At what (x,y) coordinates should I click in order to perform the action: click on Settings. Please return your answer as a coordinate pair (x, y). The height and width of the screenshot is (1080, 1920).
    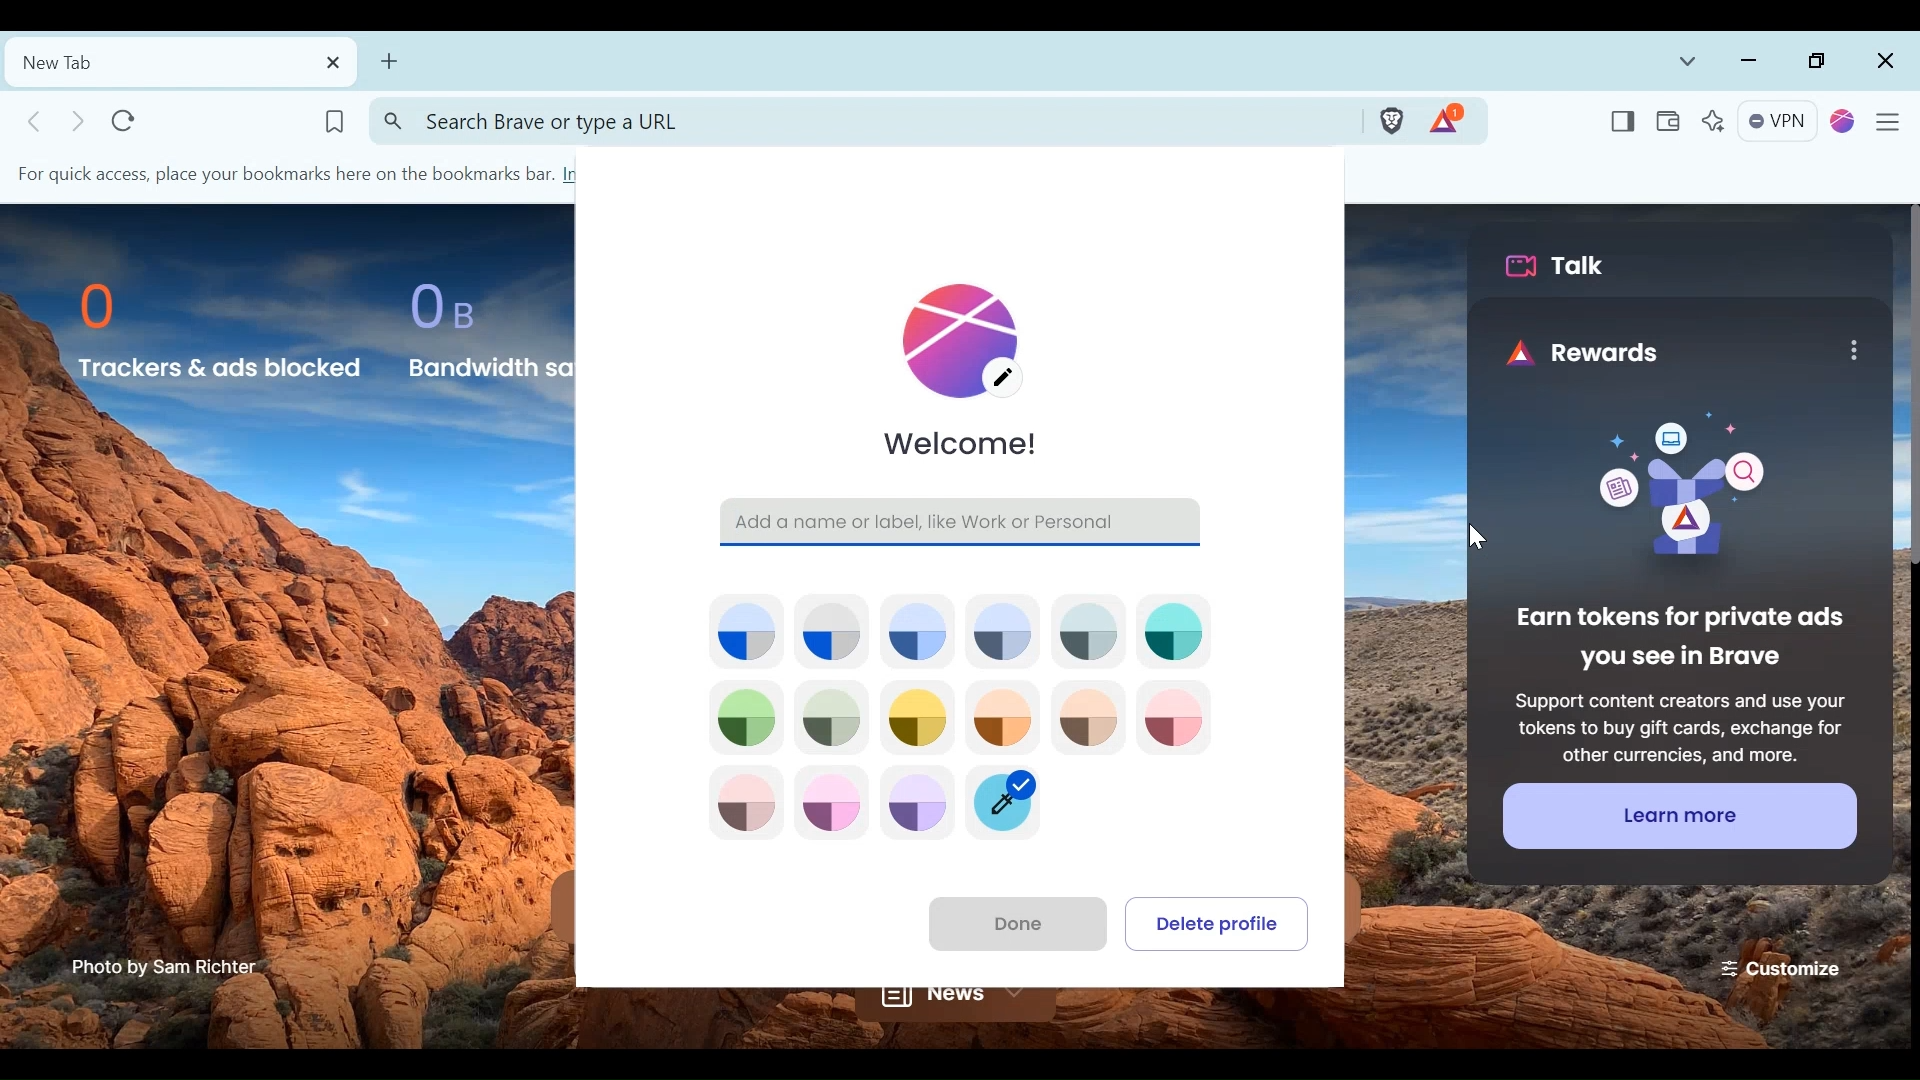
    Looking at the image, I should click on (181, 61).